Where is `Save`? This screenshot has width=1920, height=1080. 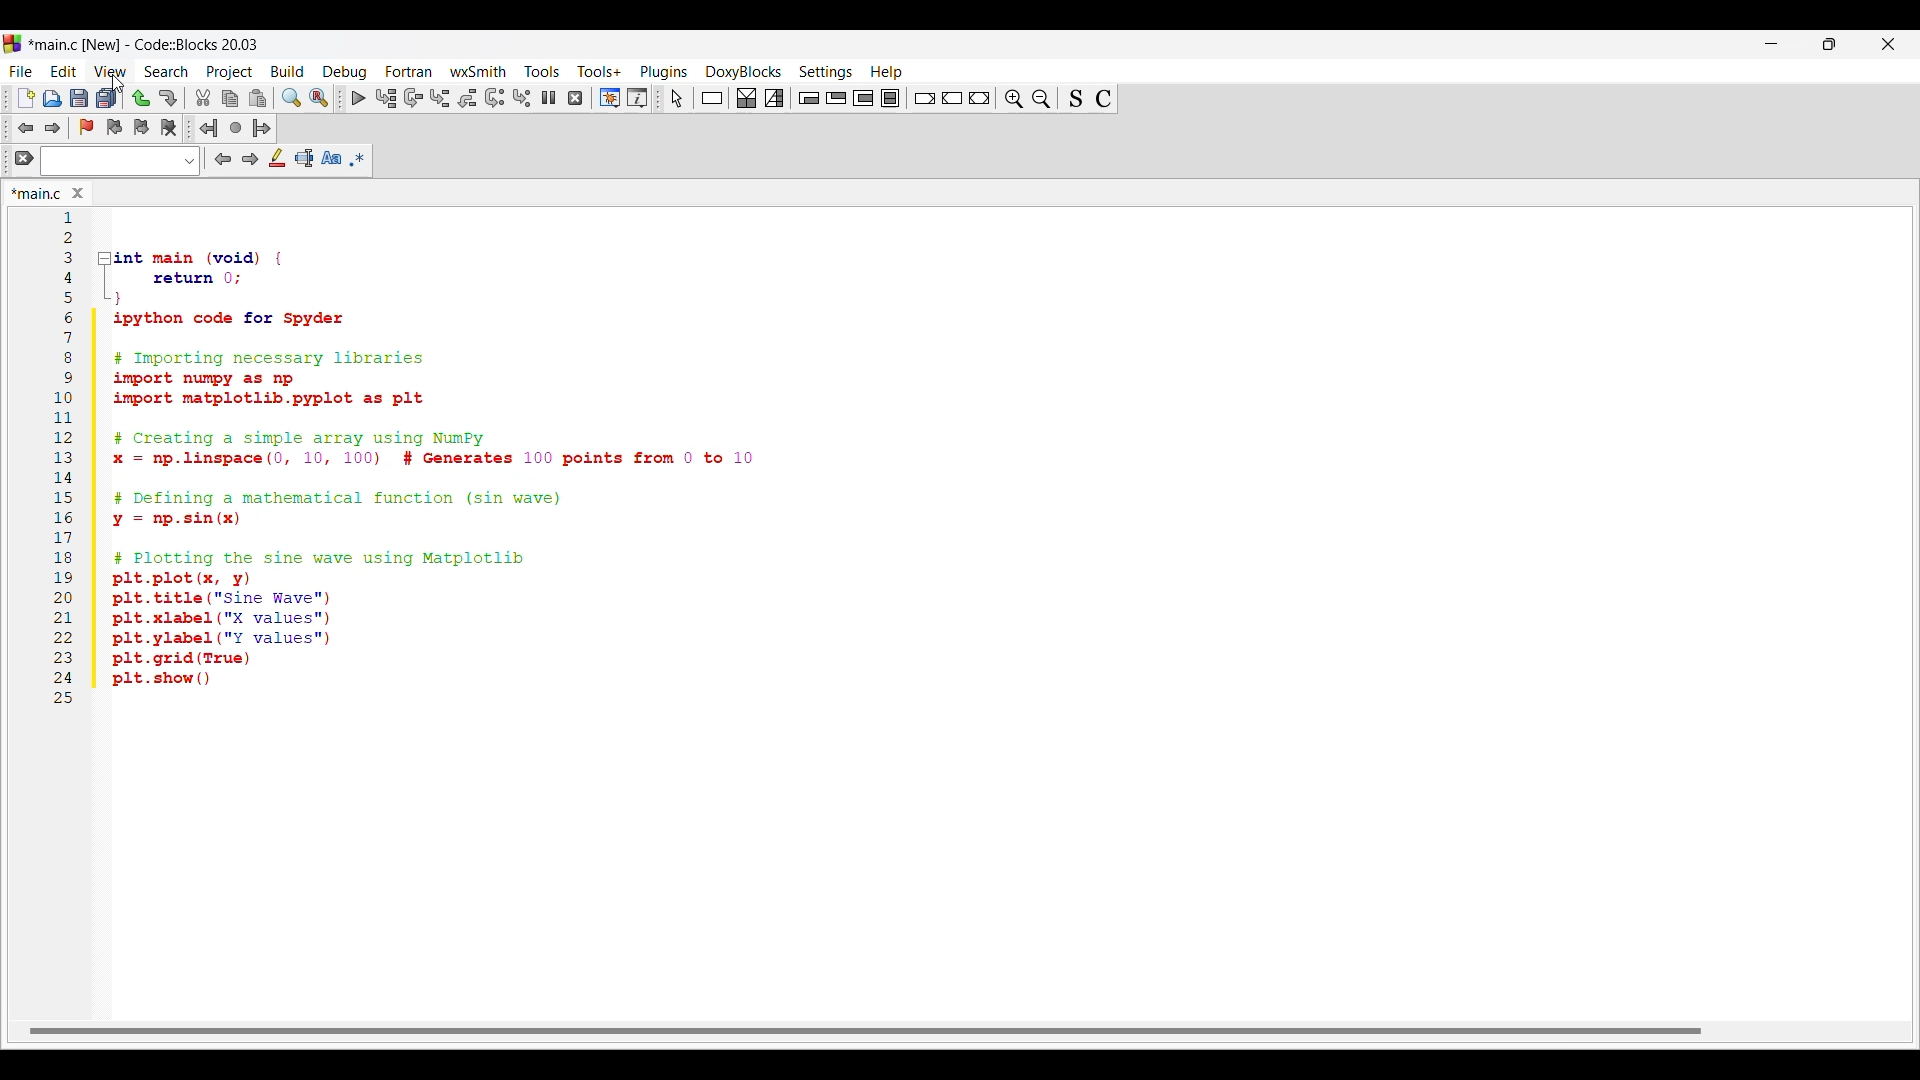 Save is located at coordinates (79, 97).